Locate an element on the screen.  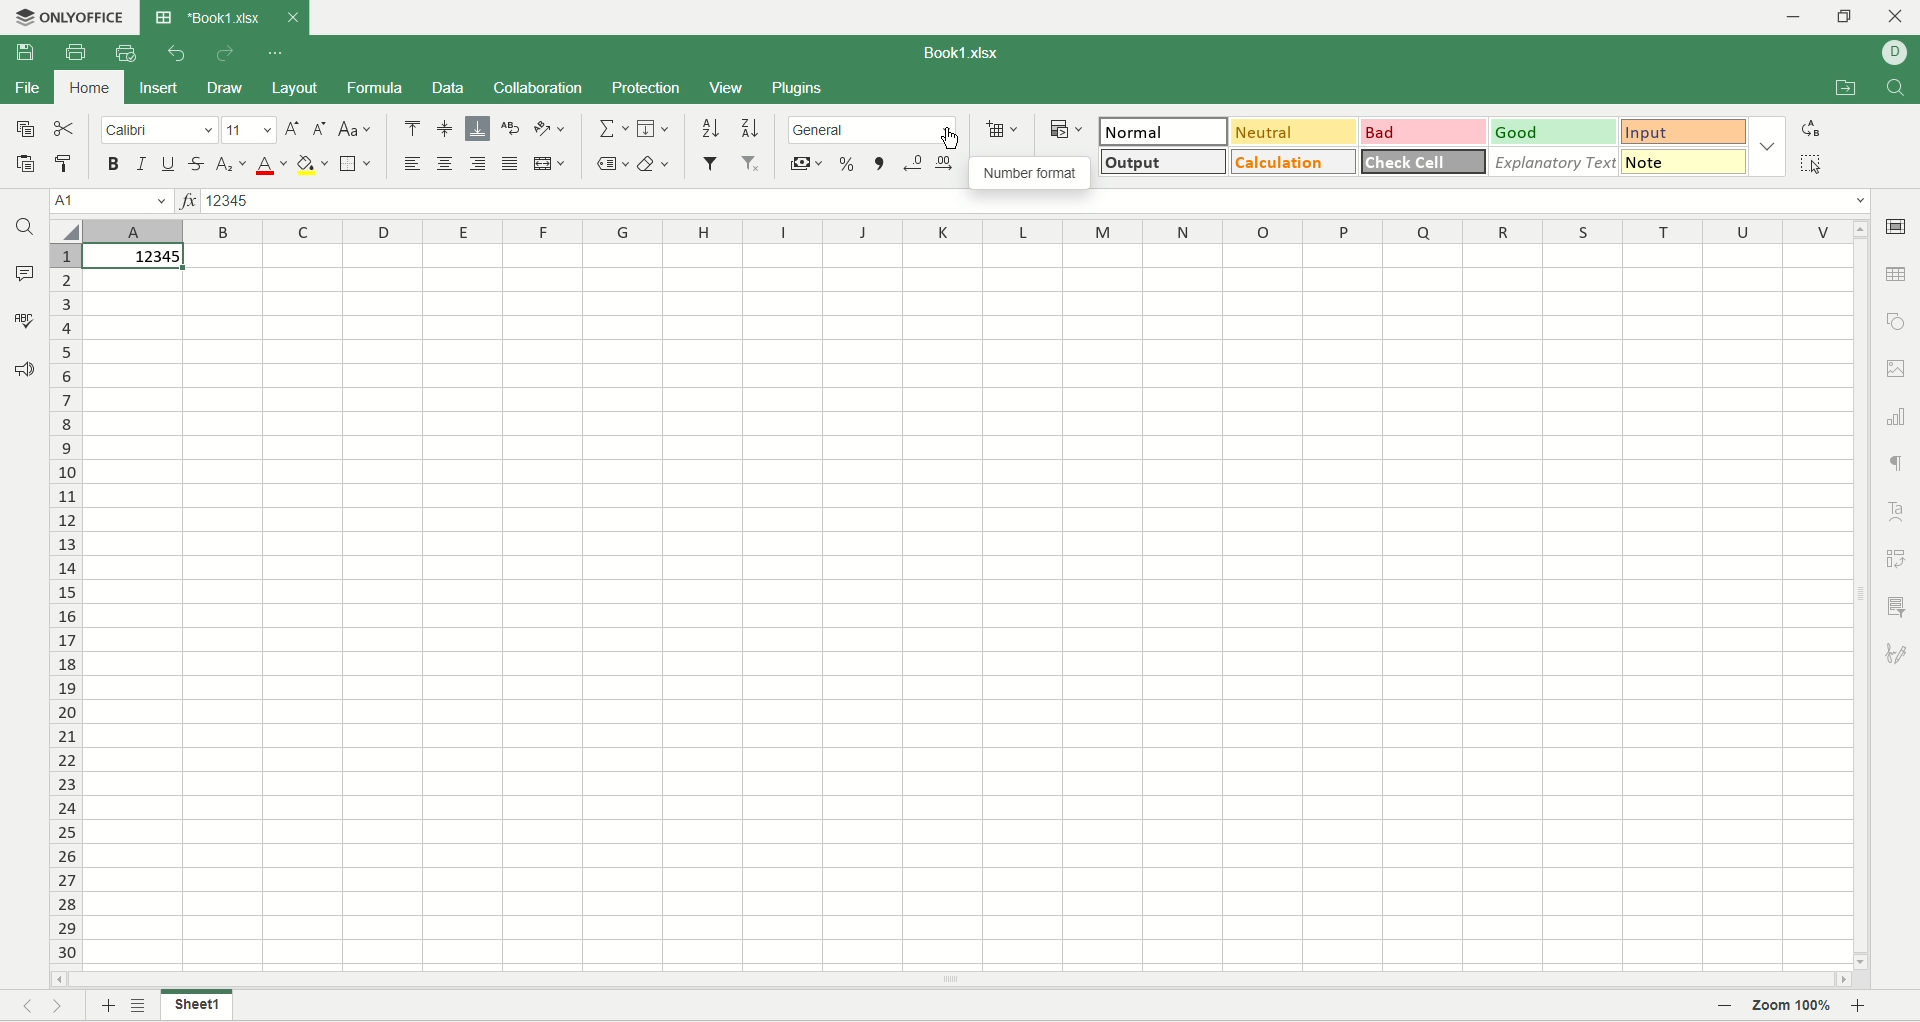
minimize is located at coordinates (1801, 17).